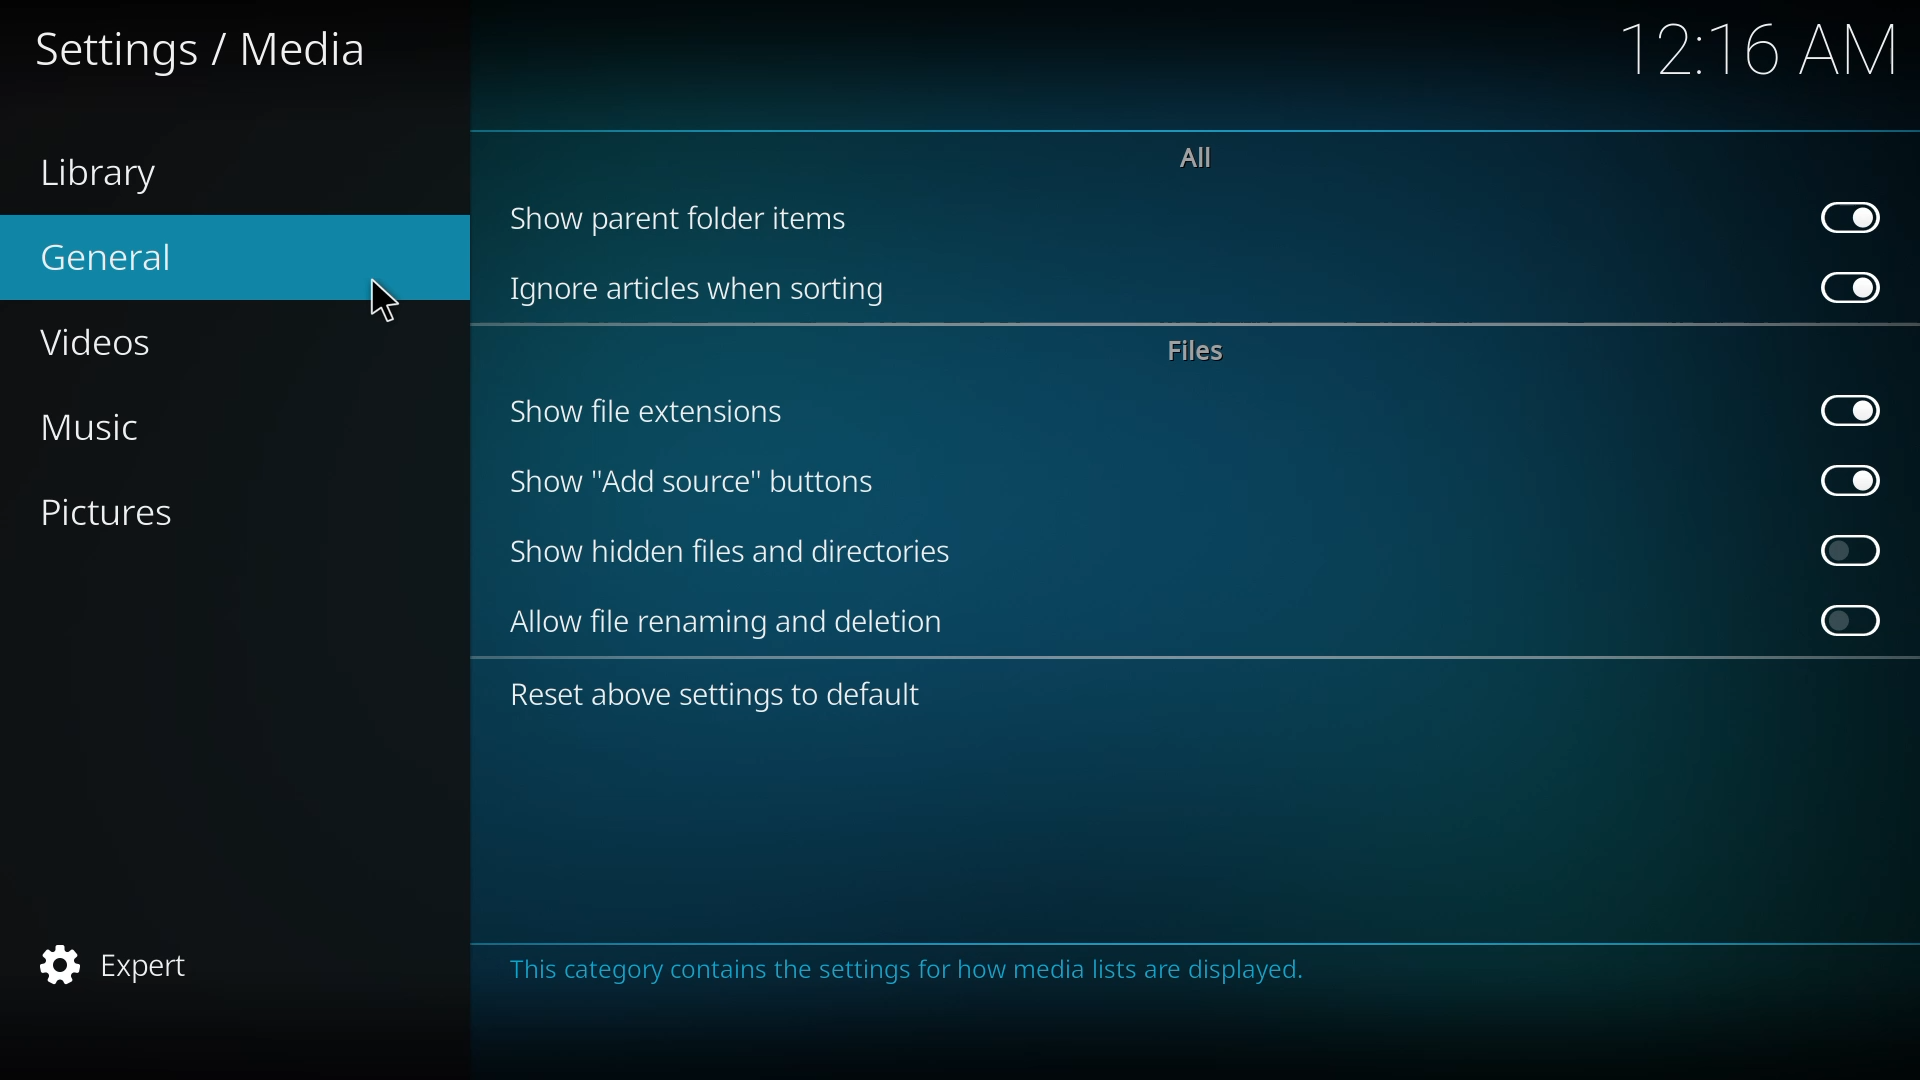  Describe the element at coordinates (366, 302) in the screenshot. I see `cursor` at that location.